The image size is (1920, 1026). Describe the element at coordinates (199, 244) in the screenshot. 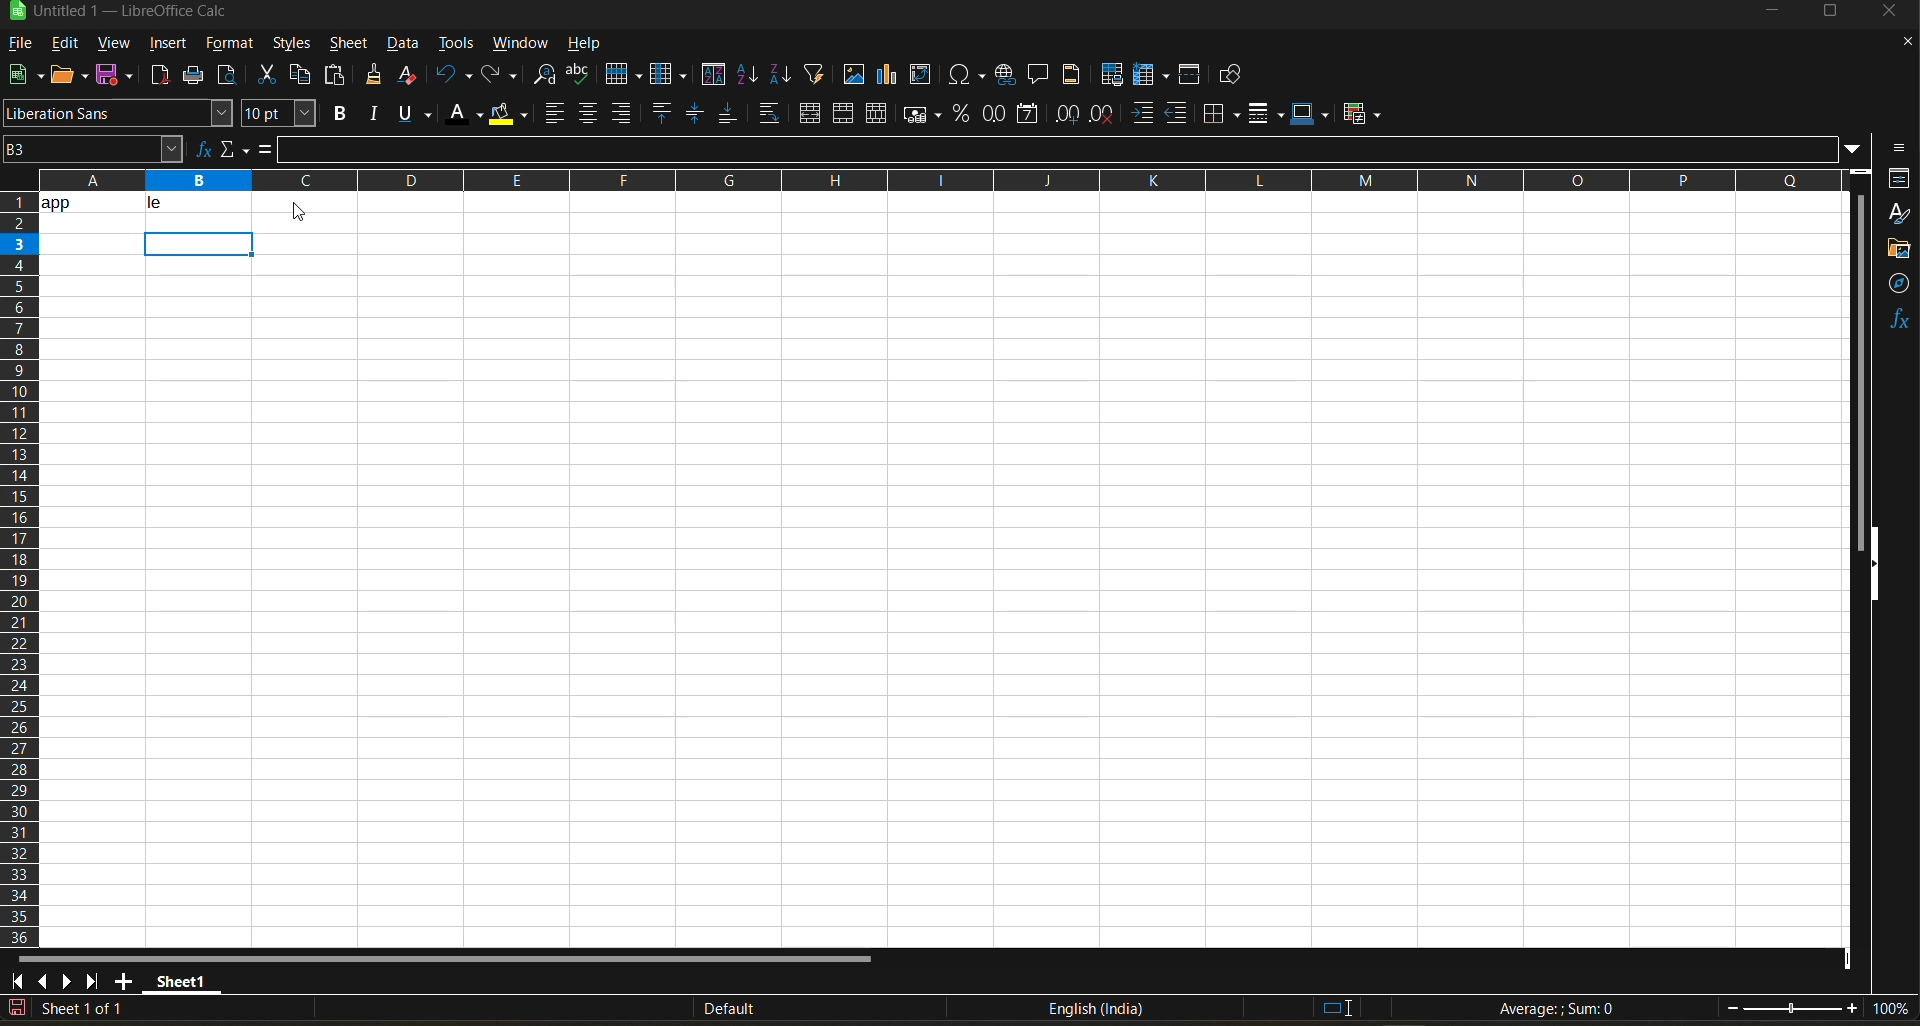

I see `selected cells` at that location.